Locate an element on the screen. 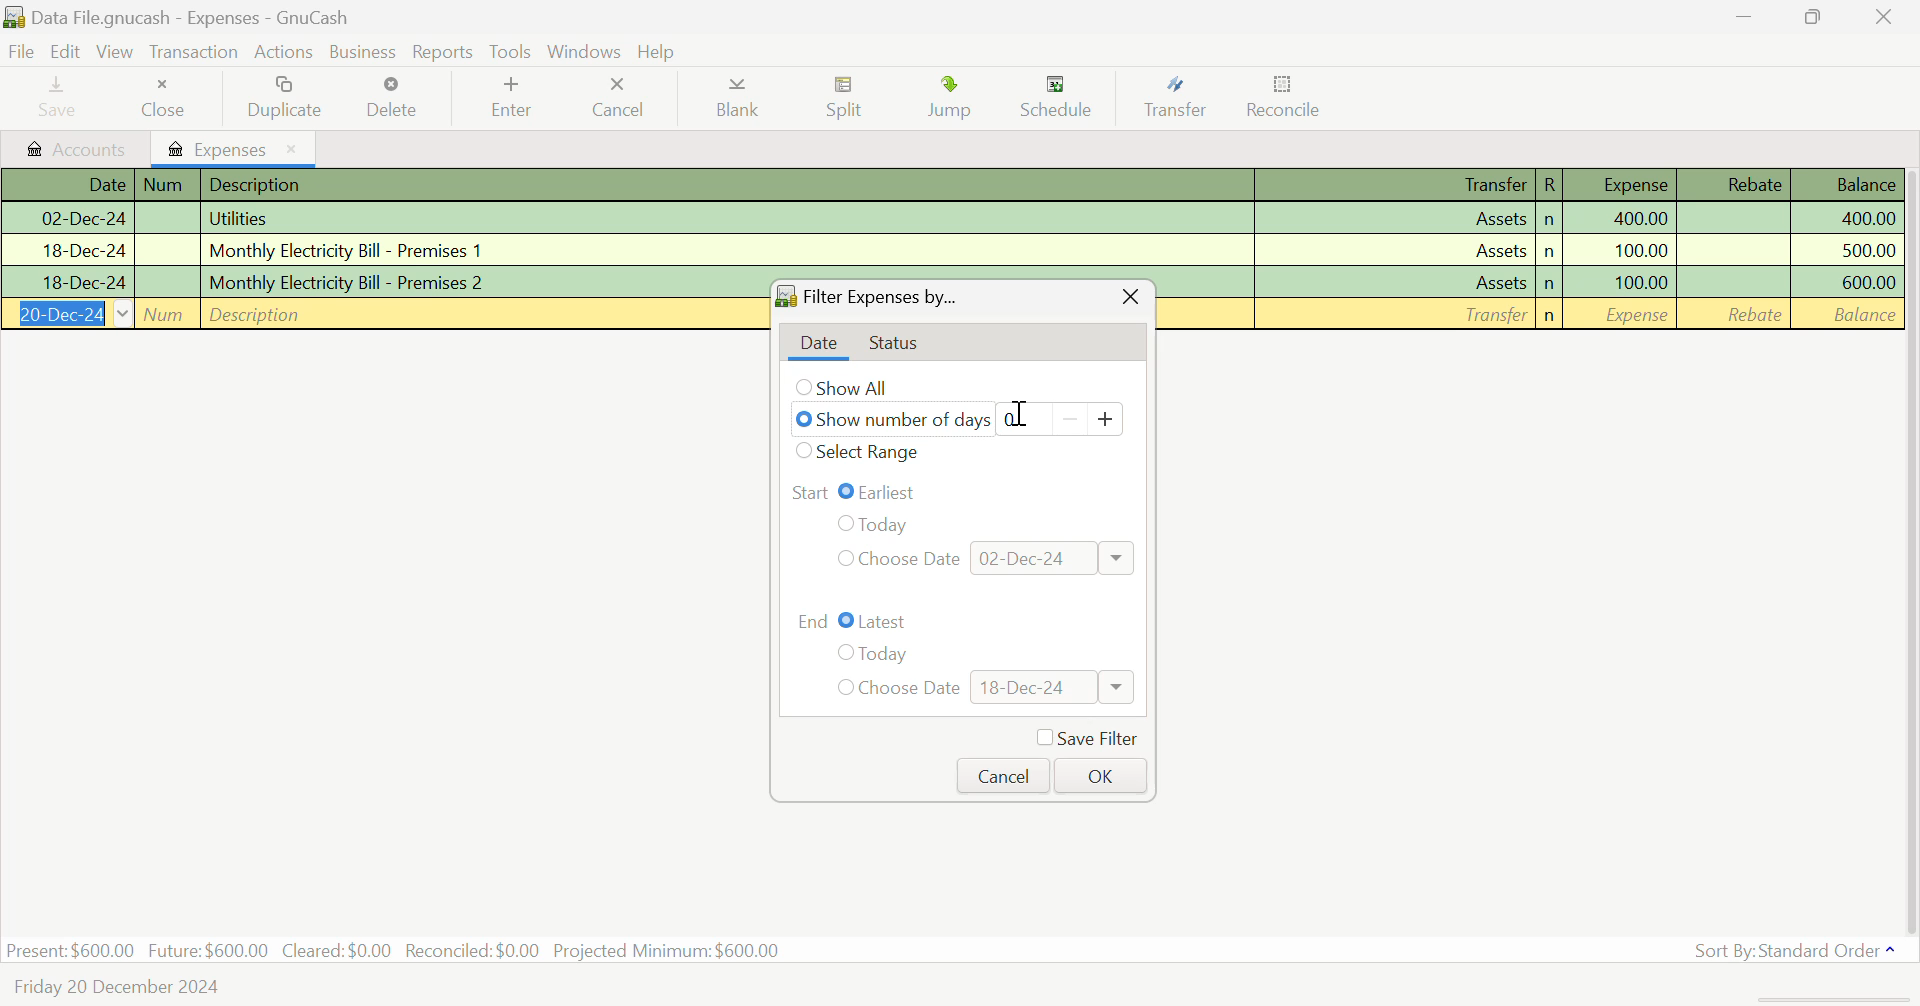 The image size is (1920, 1006). Days counter is located at coordinates (1060, 420).